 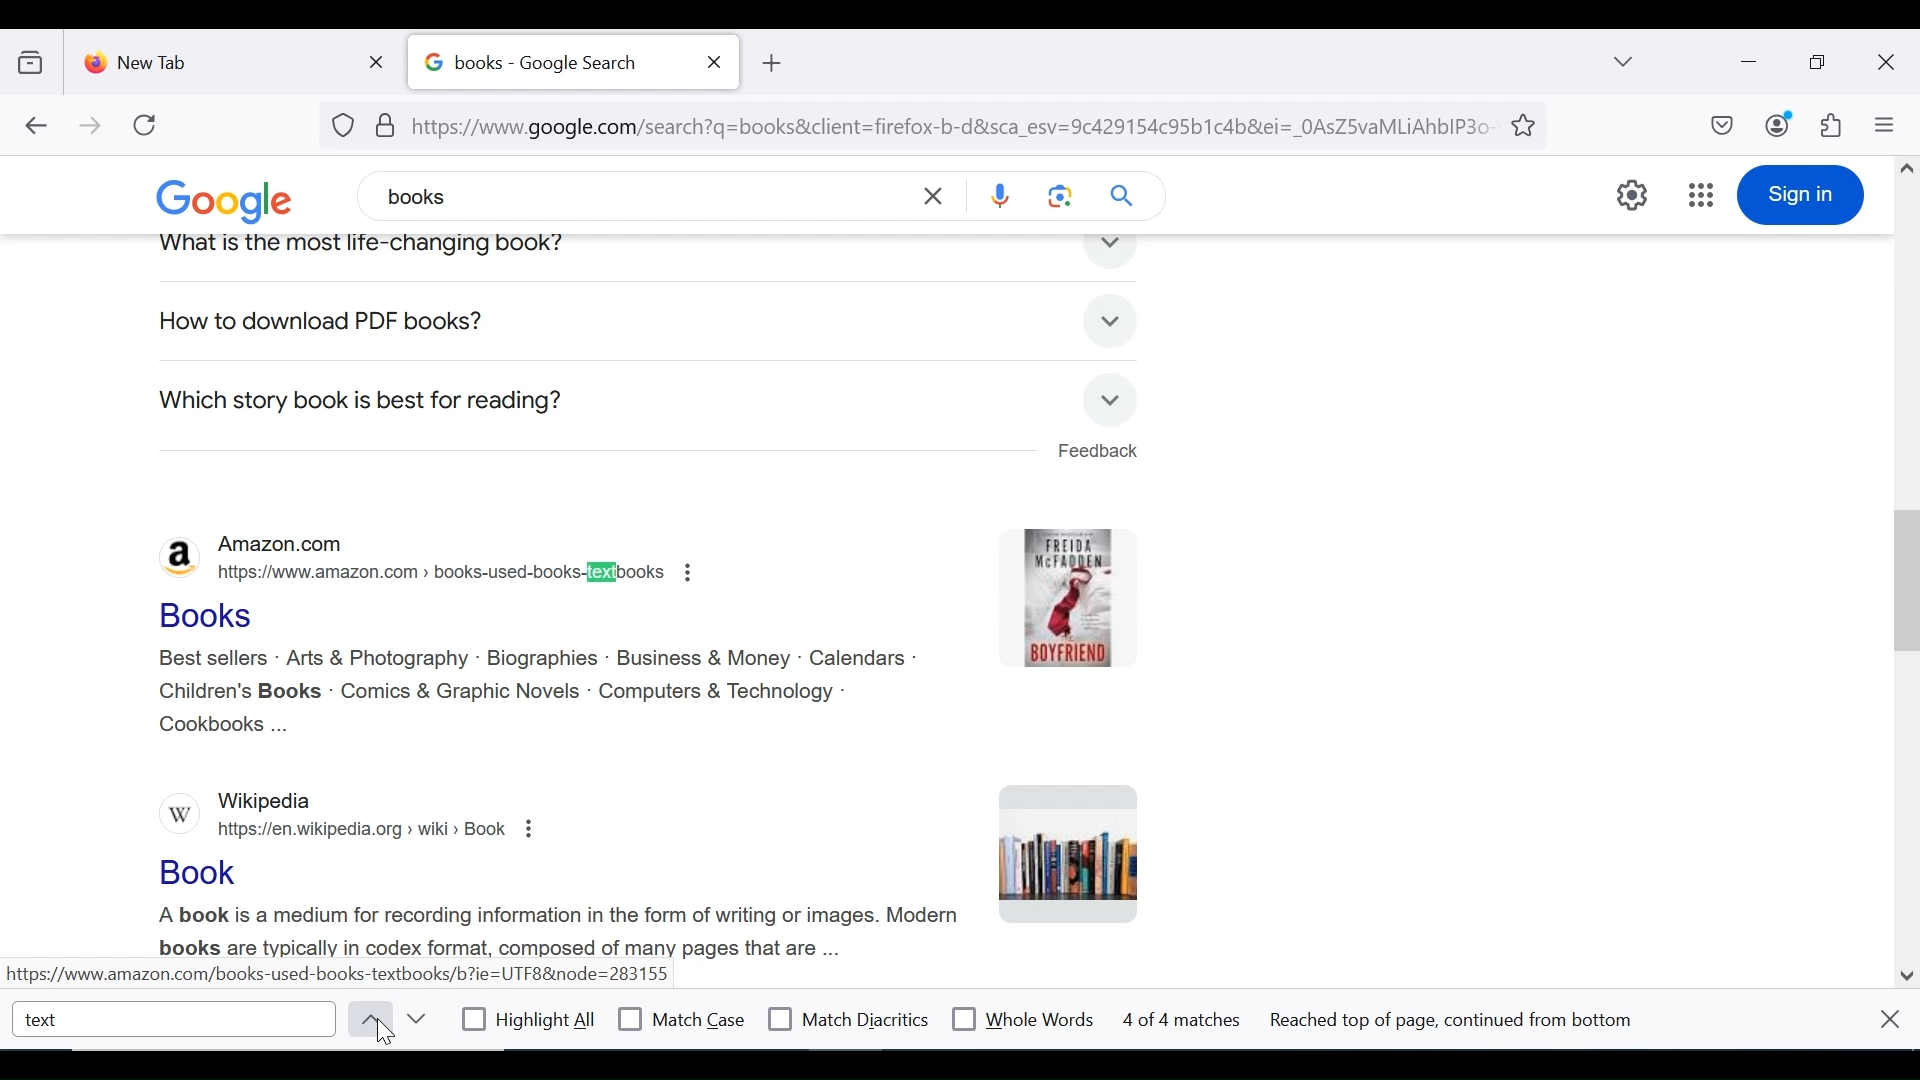 What do you see at coordinates (262, 798) in the screenshot?
I see `wikipedia` at bounding box center [262, 798].